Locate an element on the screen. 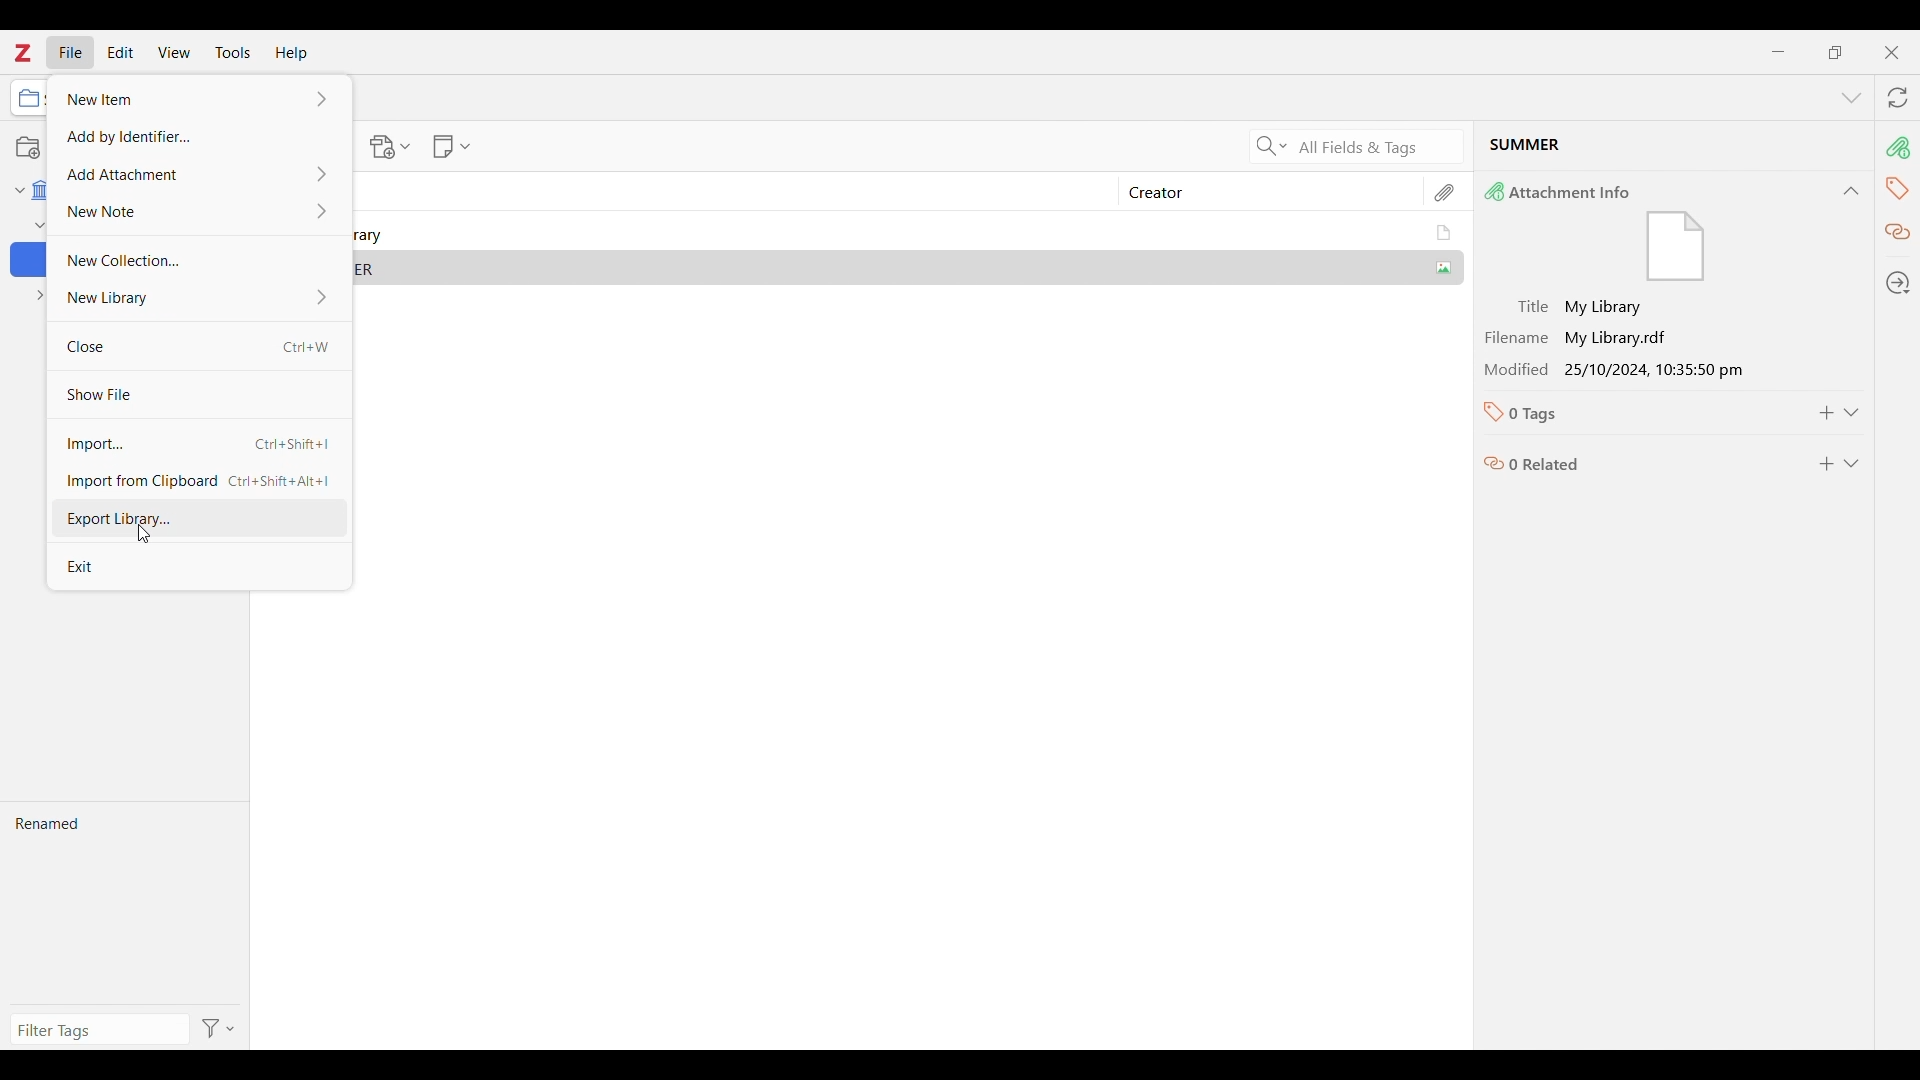 Image resolution: width=1920 pixels, height=1080 pixels. Summer is located at coordinates (908, 266).